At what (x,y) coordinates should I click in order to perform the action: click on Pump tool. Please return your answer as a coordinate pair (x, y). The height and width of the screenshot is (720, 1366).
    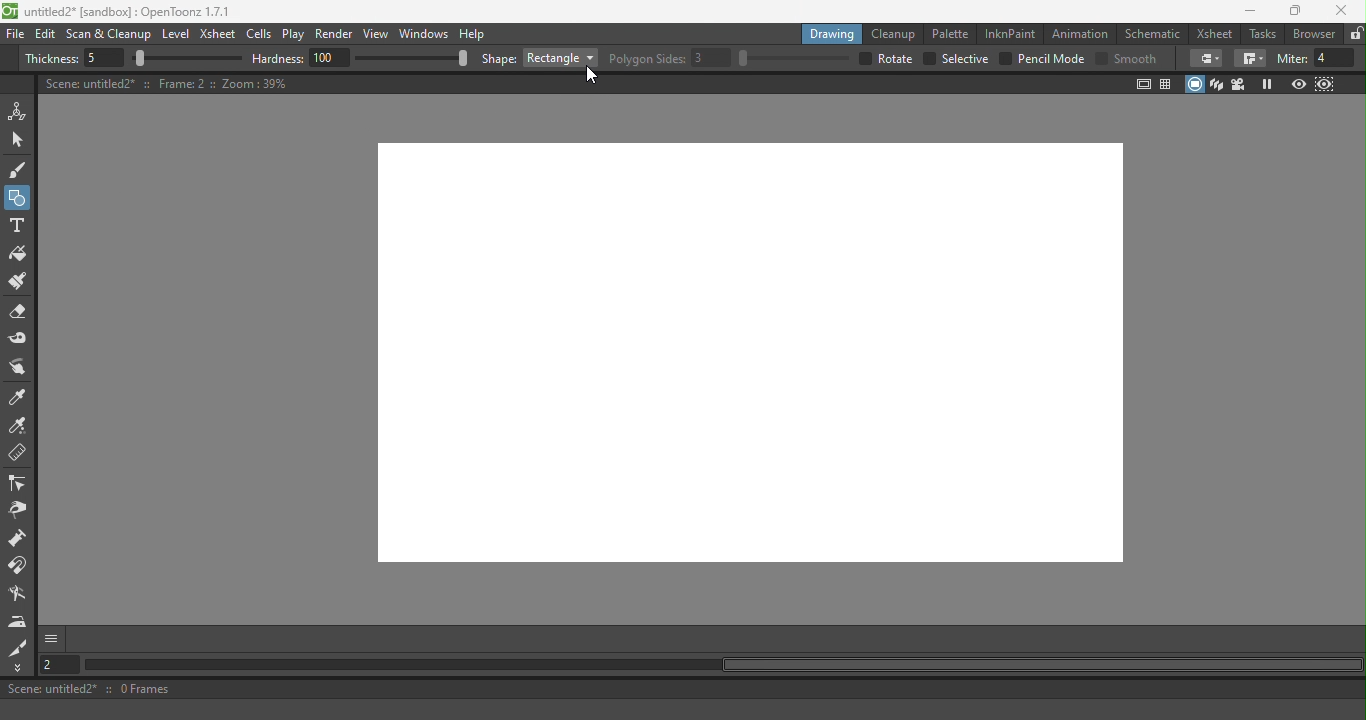
    Looking at the image, I should click on (19, 540).